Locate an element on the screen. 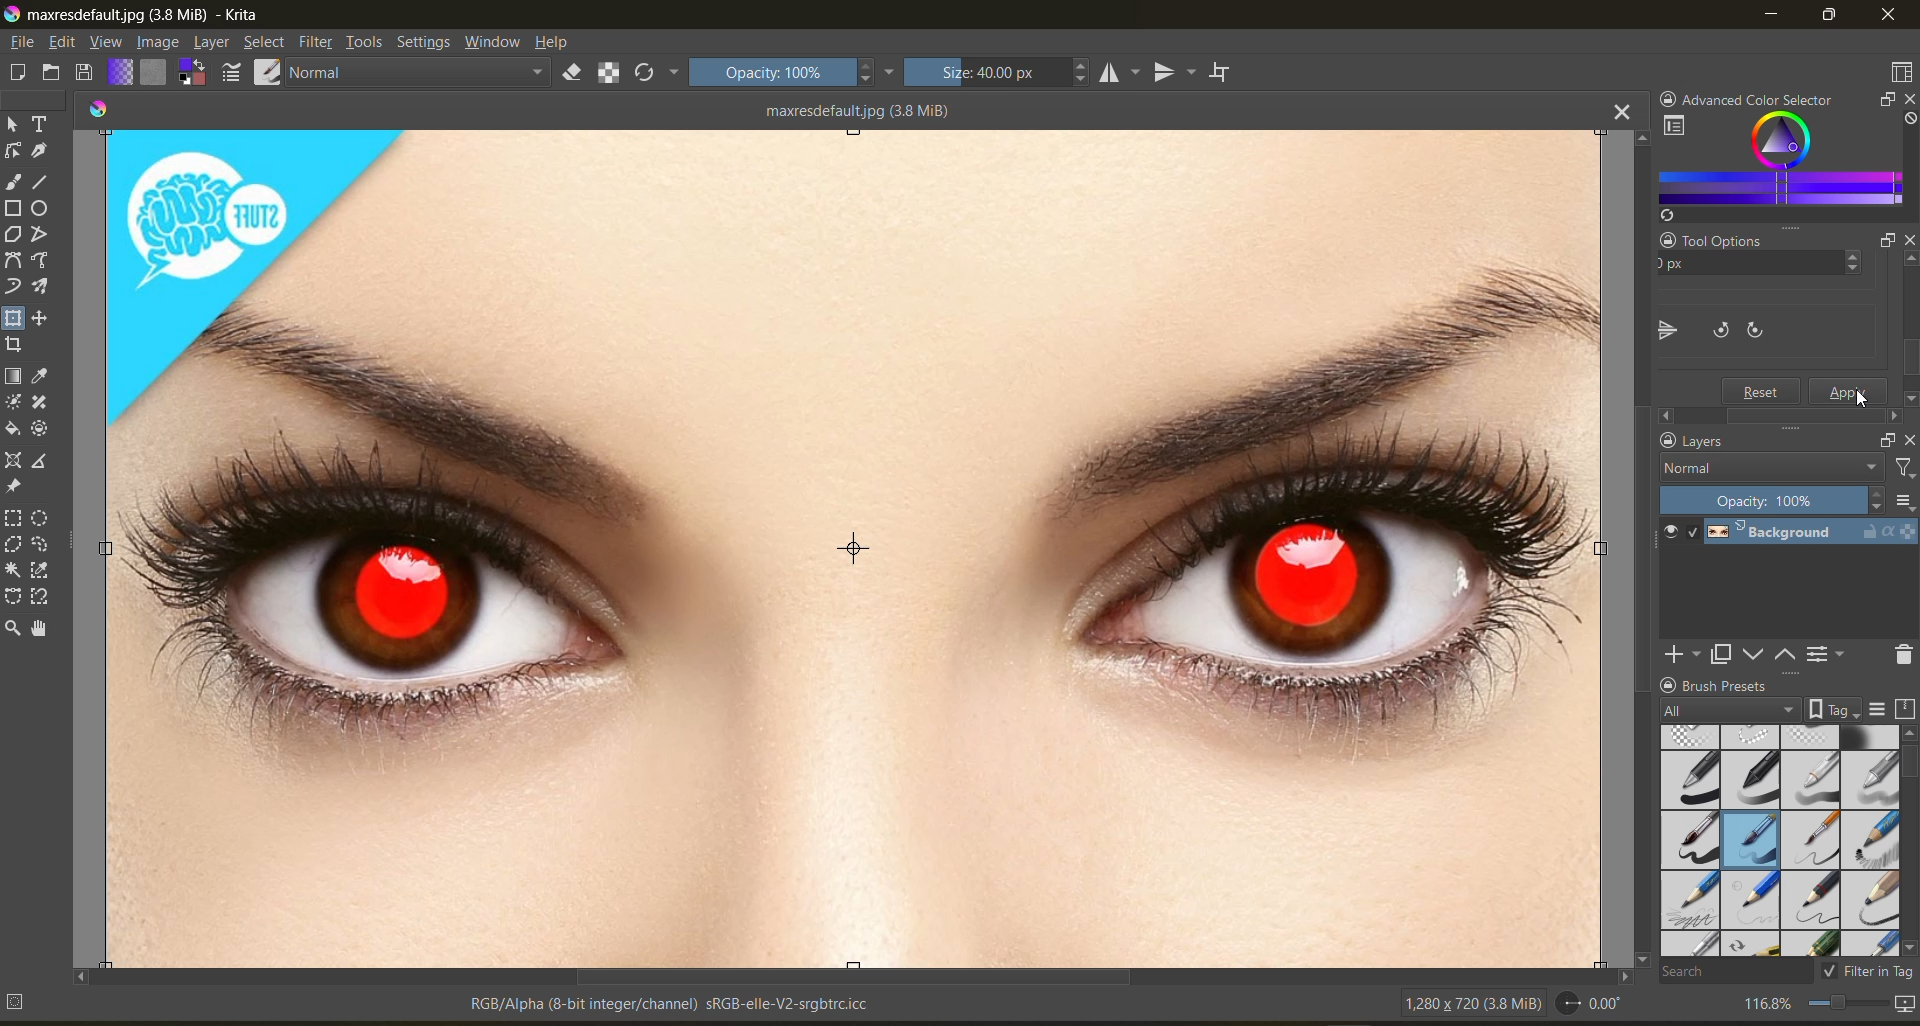 The width and height of the screenshot is (1920, 1026). Tool Options is located at coordinates (1712, 240).